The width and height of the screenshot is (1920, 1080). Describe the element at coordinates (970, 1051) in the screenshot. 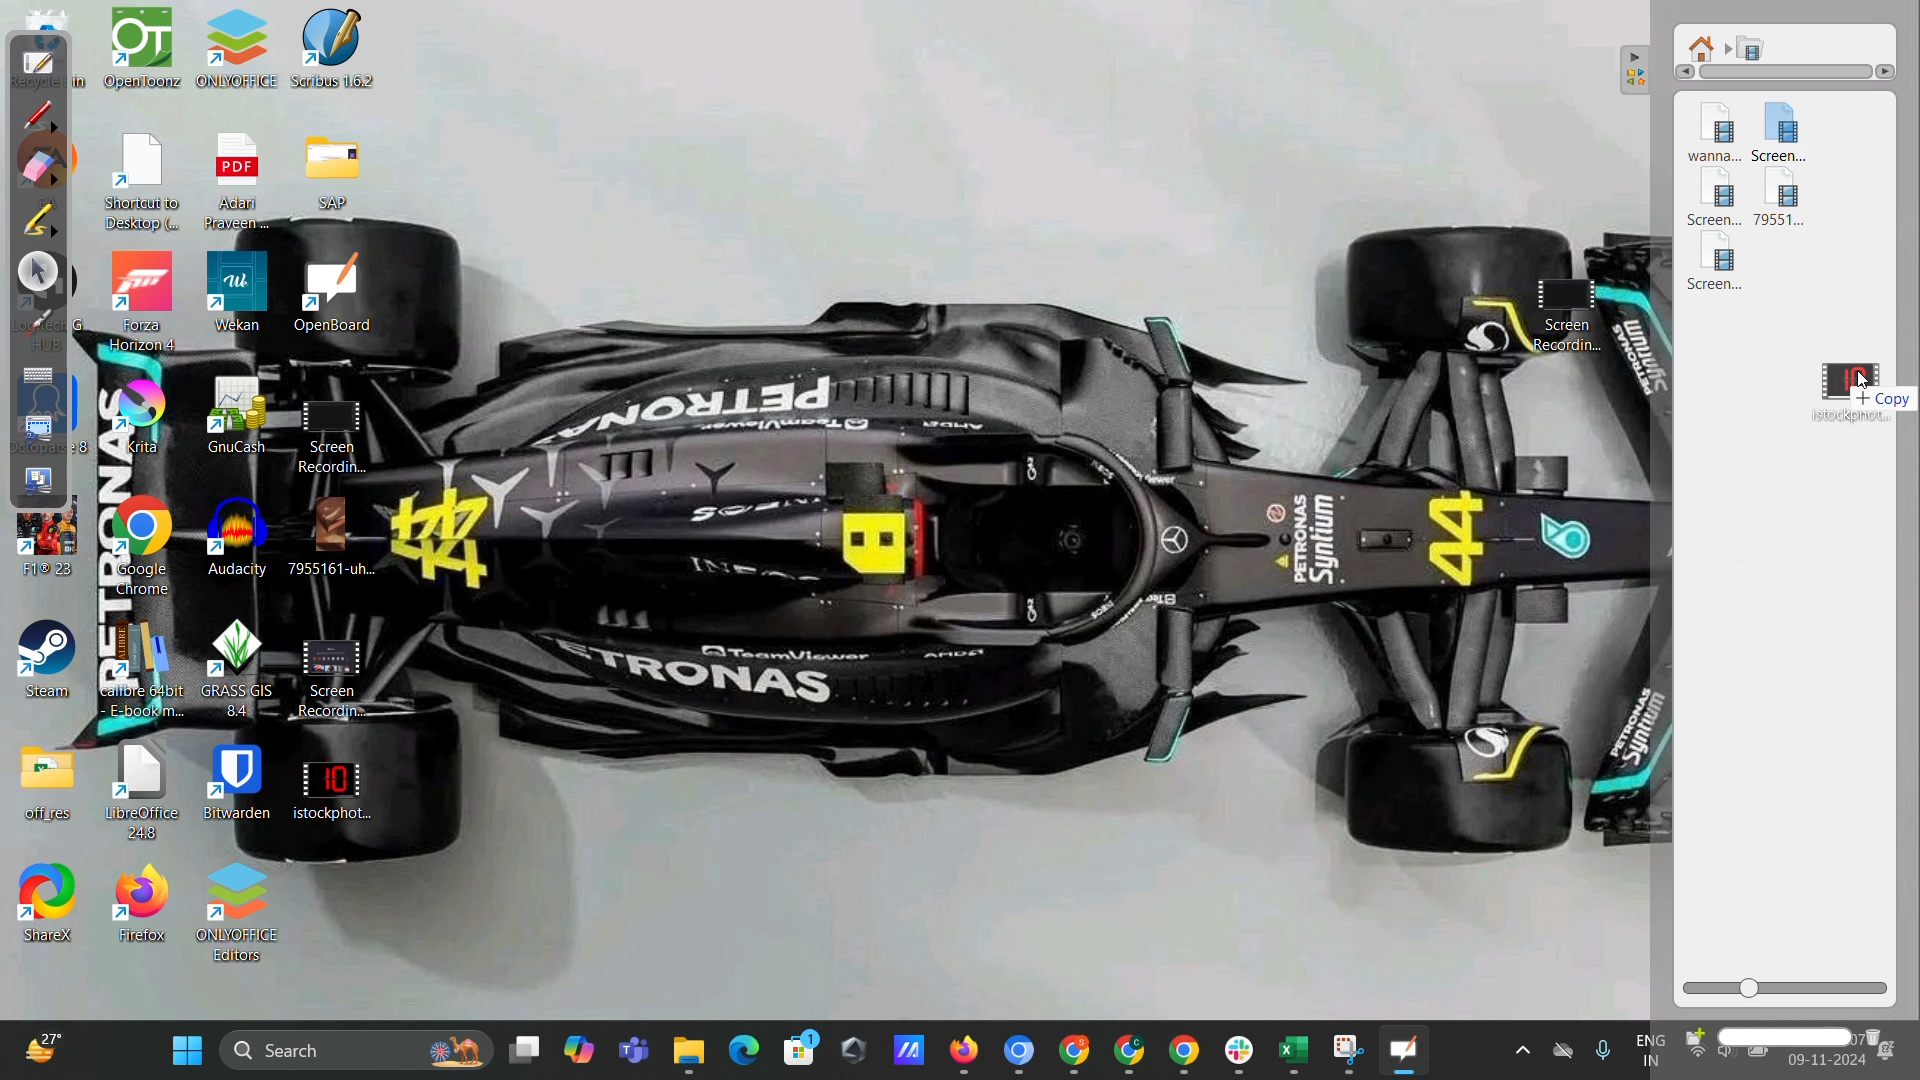

I see `minimized google chrome` at that location.